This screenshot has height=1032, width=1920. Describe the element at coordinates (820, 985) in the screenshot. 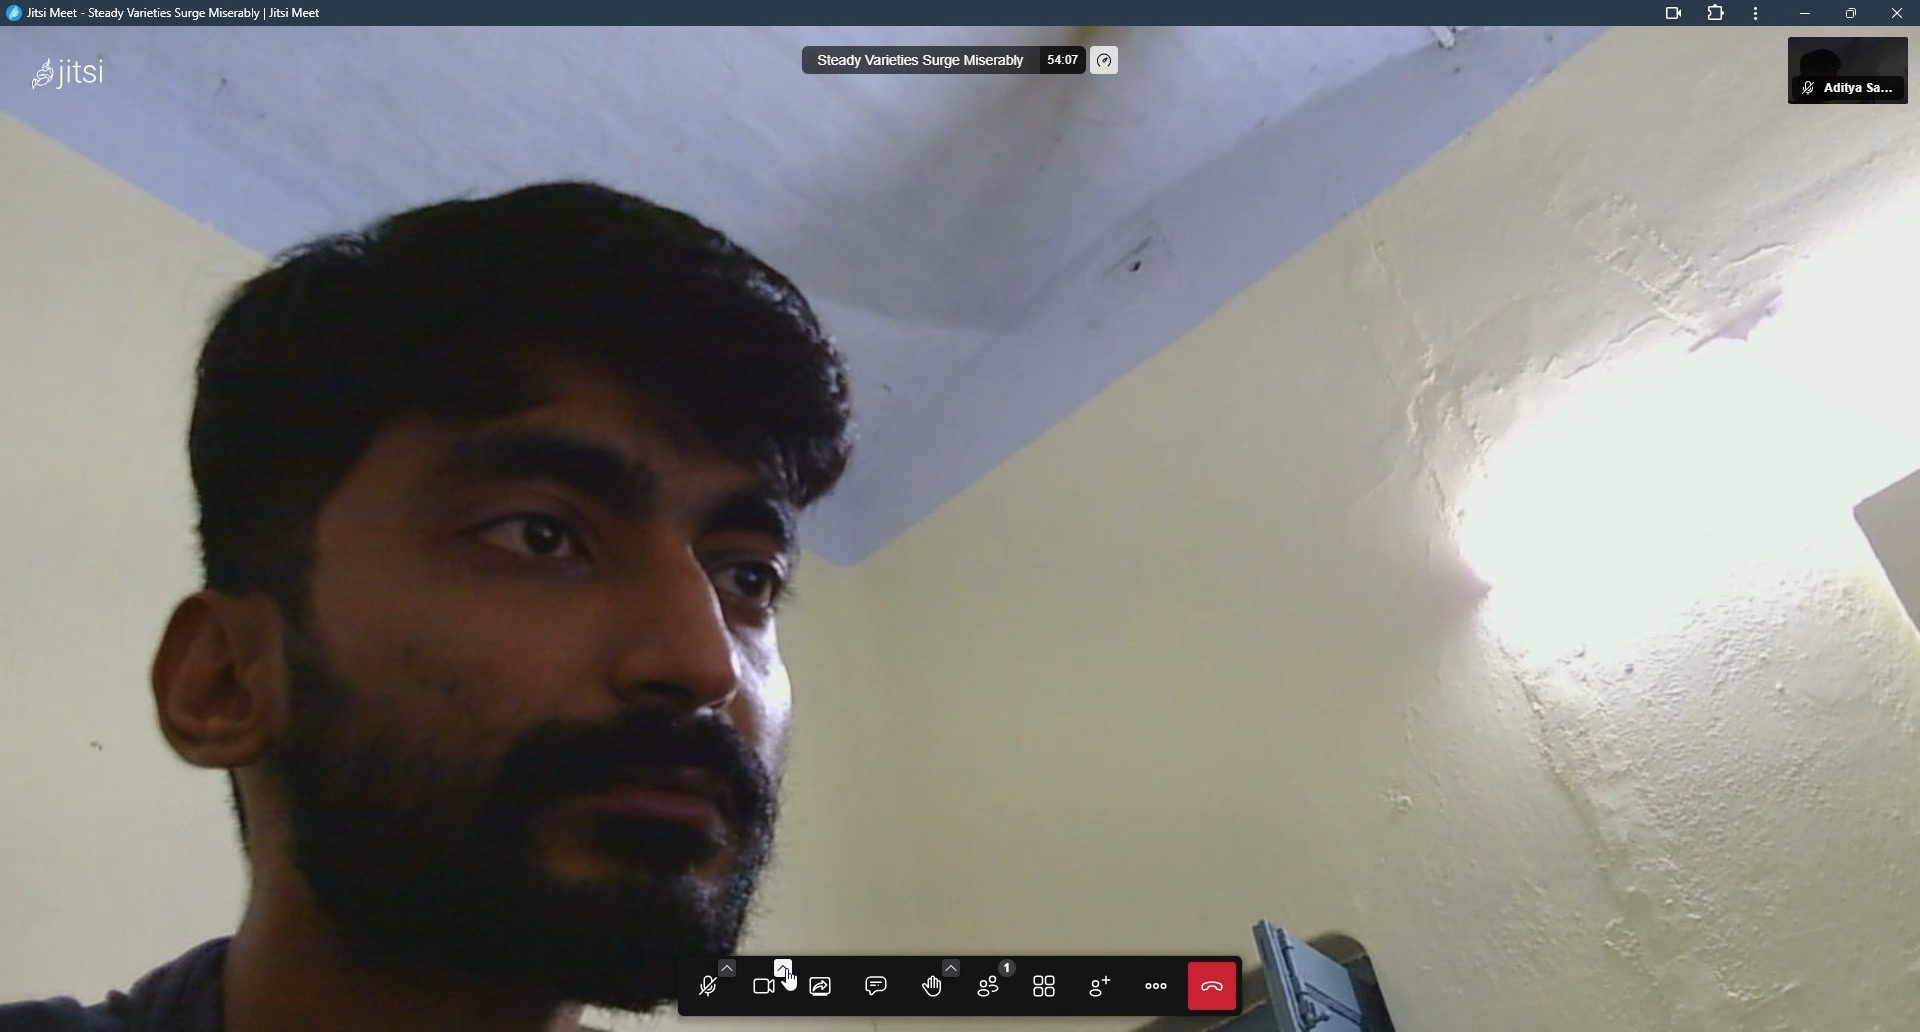

I see `share screen` at that location.